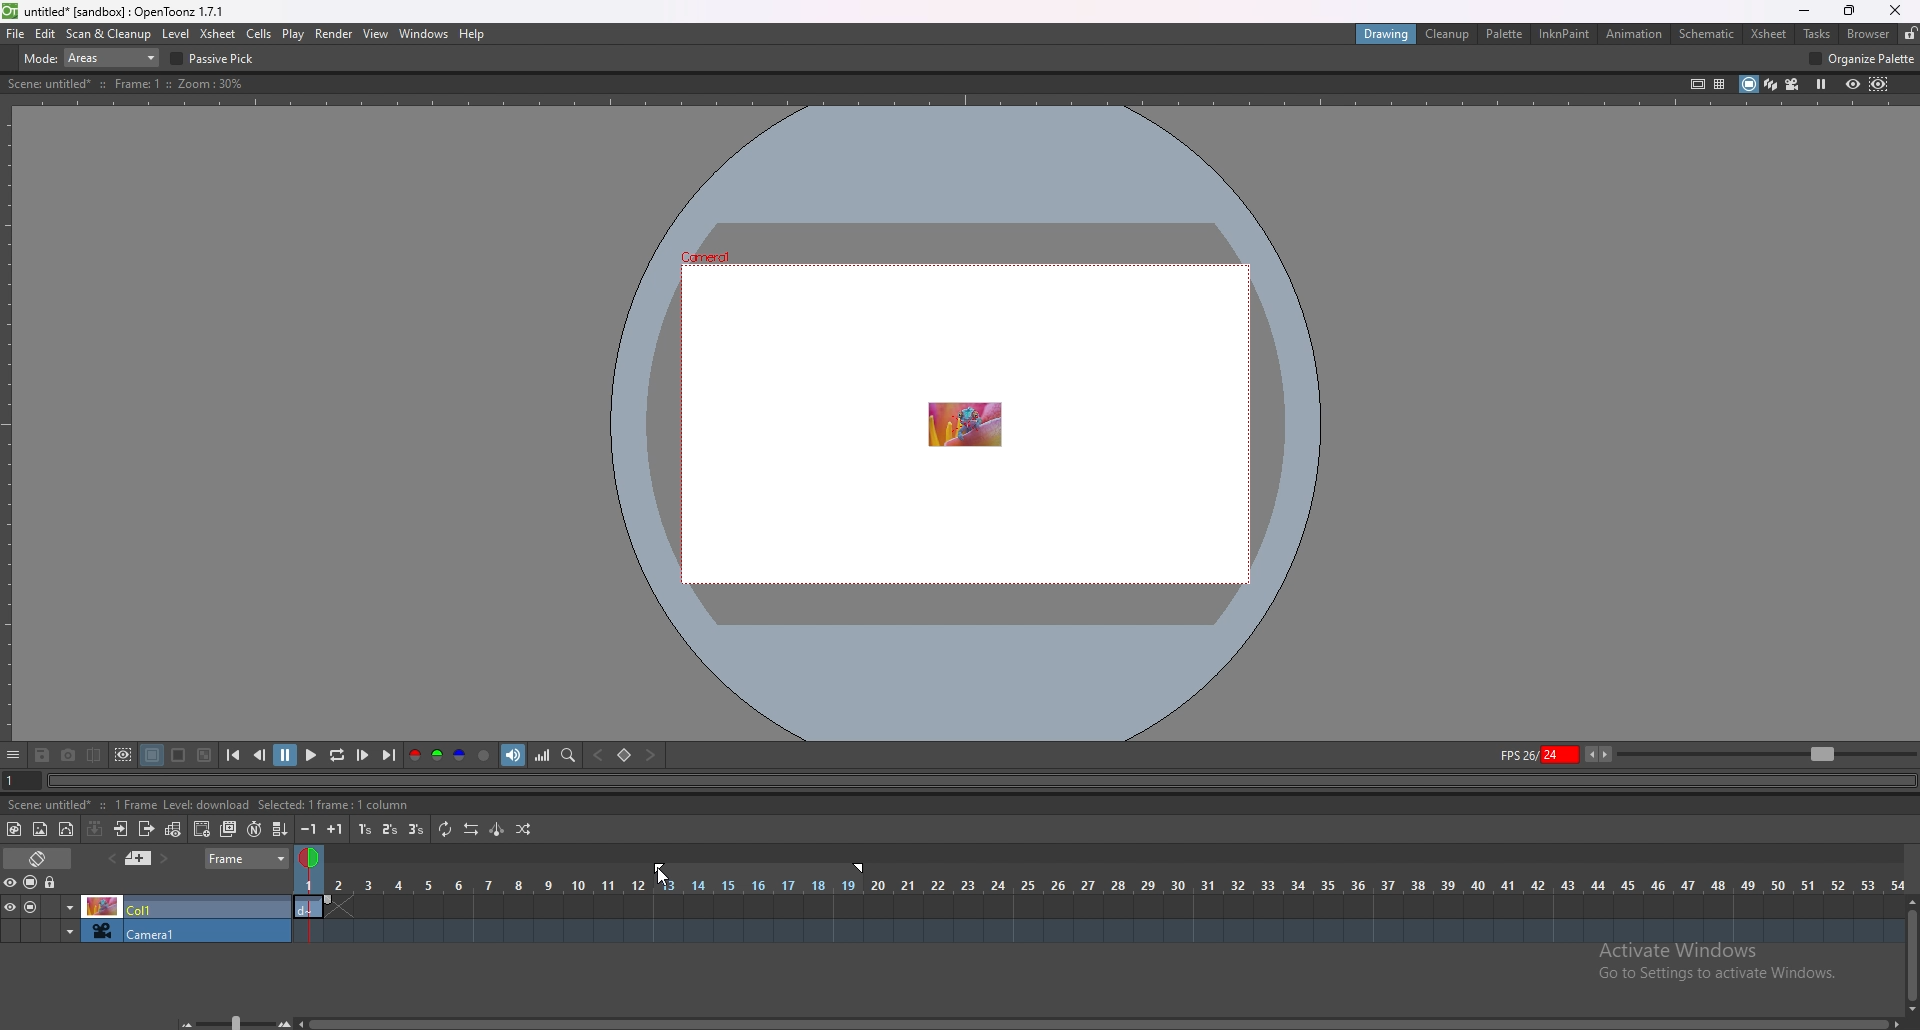 This screenshot has height=1030, width=1920. I want to click on loop, so click(338, 755).